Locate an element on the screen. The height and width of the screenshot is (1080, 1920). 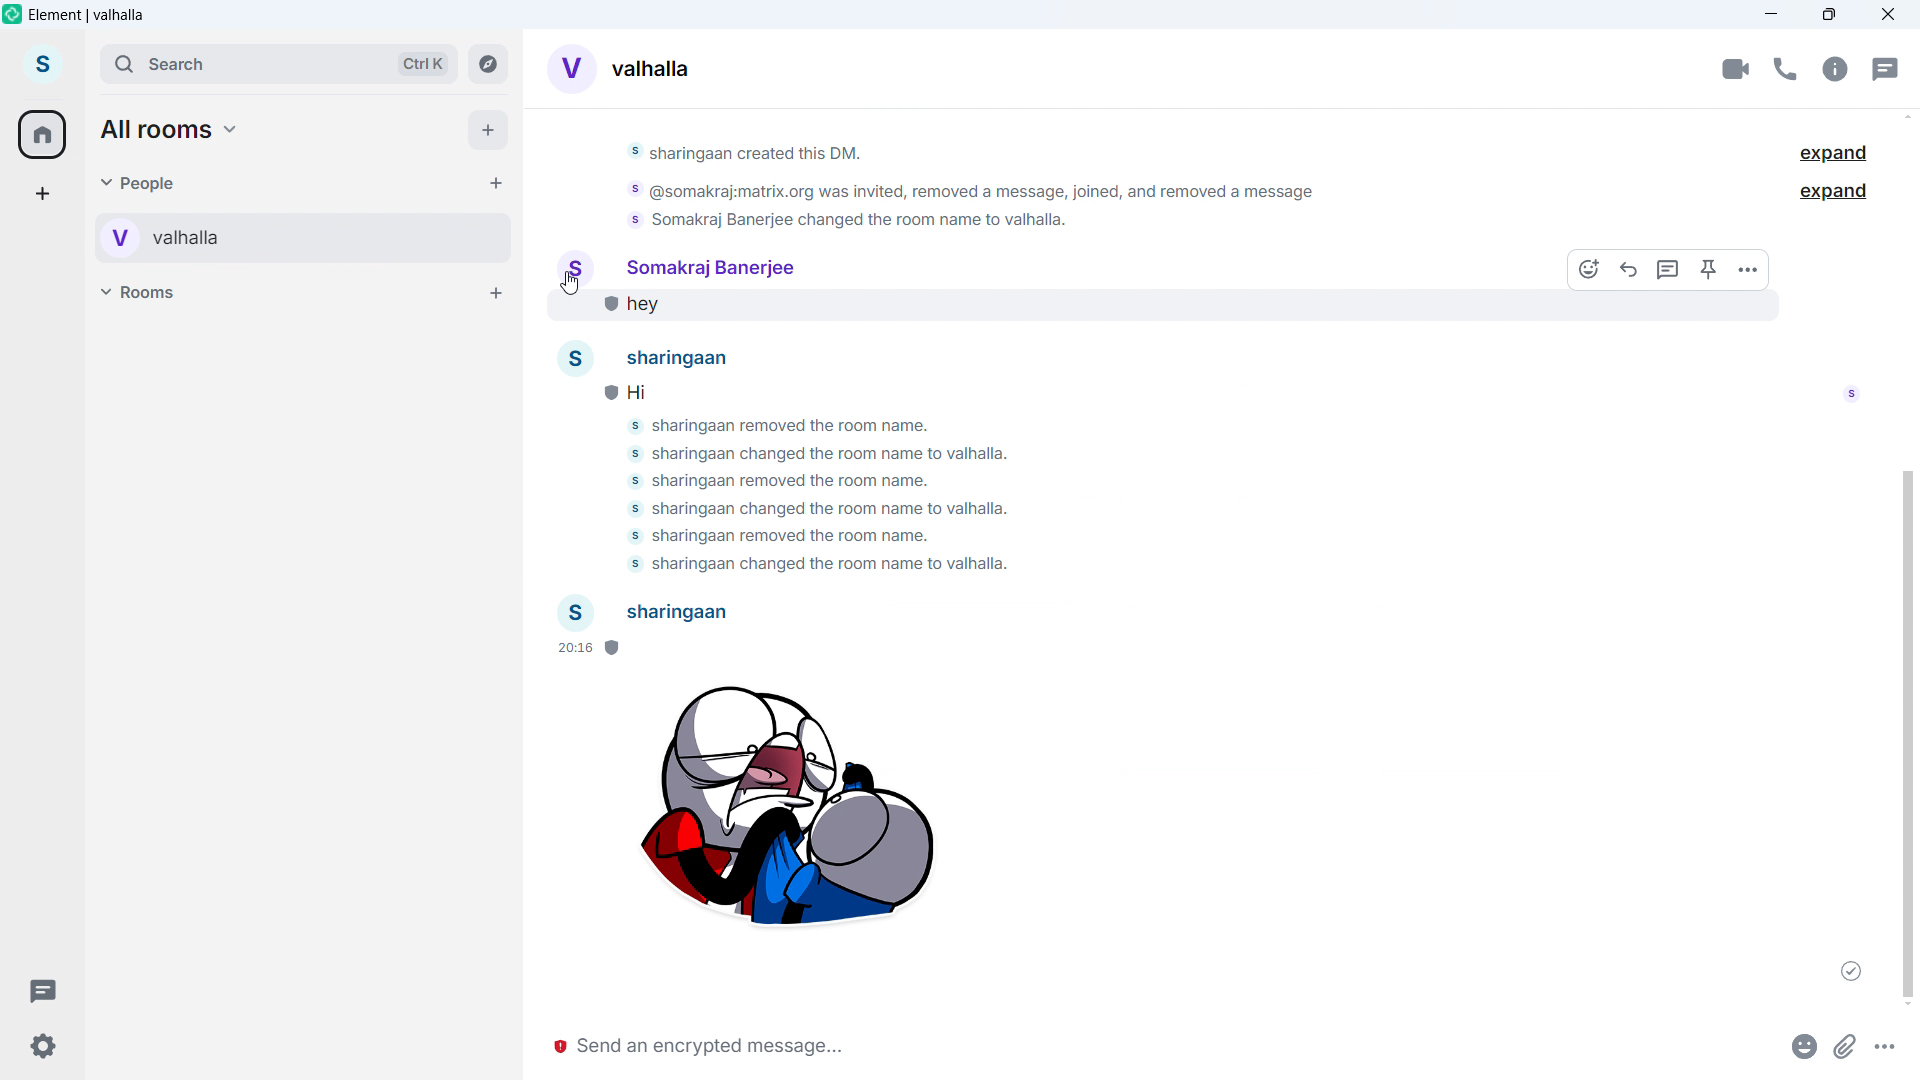
sharinggaan removed the room name is located at coordinates (784, 479).